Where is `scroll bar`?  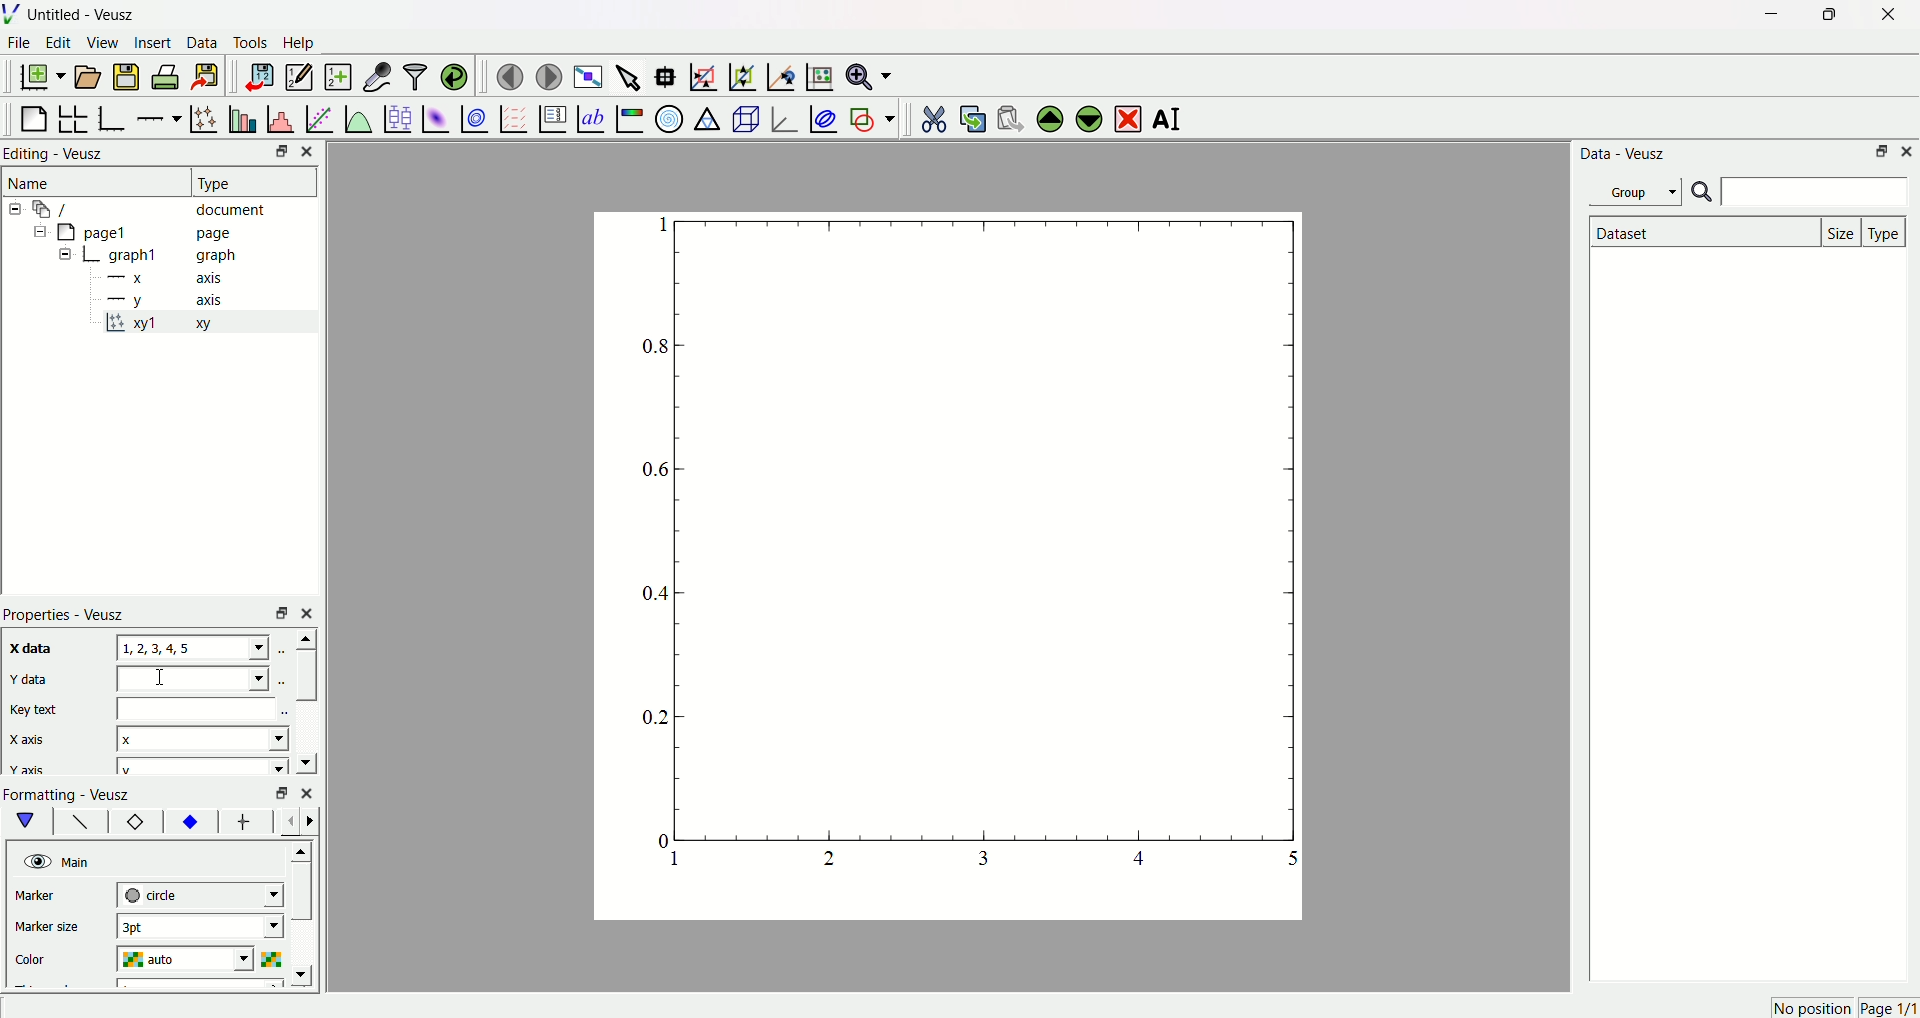 scroll bar is located at coordinates (305, 675).